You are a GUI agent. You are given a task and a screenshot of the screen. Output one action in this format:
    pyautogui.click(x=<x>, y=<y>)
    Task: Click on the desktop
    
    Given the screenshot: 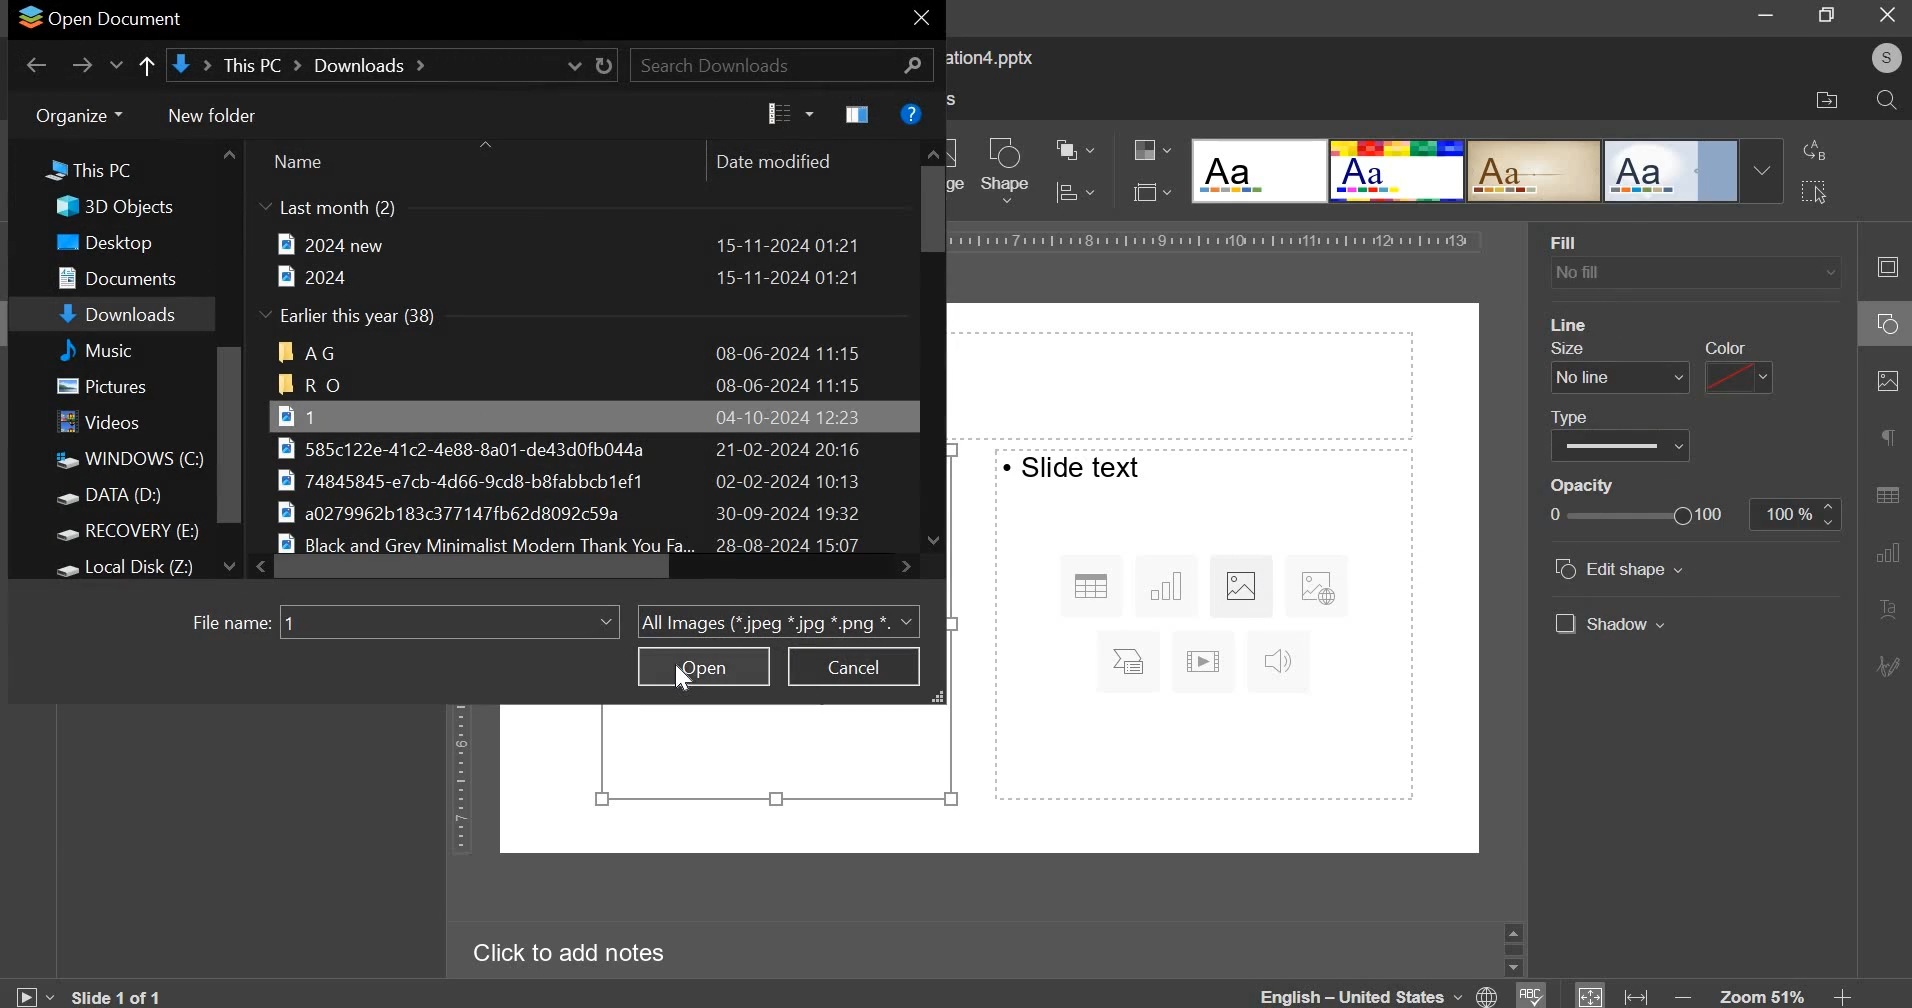 What is the action you would take?
    pyautogui.click(x=117, y=243)
    